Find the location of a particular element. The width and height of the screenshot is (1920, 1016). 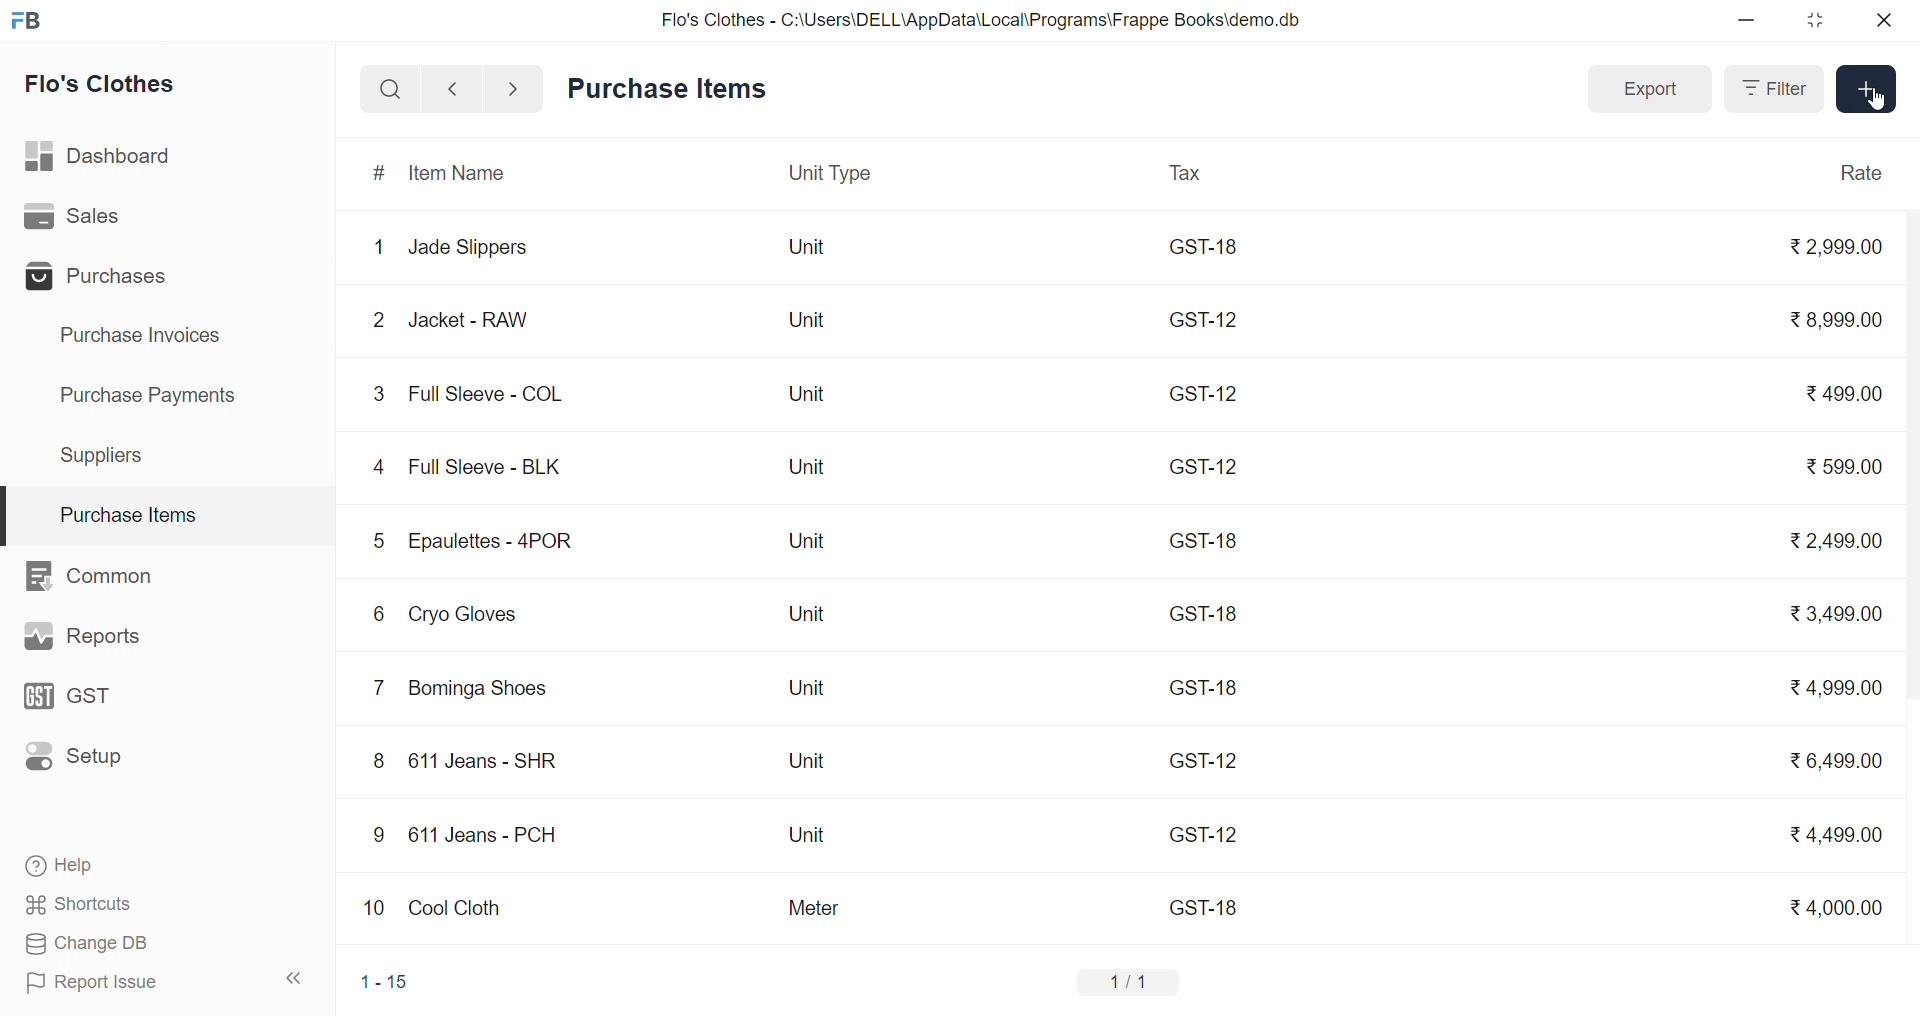

4 is located at coordinates (378, 466).